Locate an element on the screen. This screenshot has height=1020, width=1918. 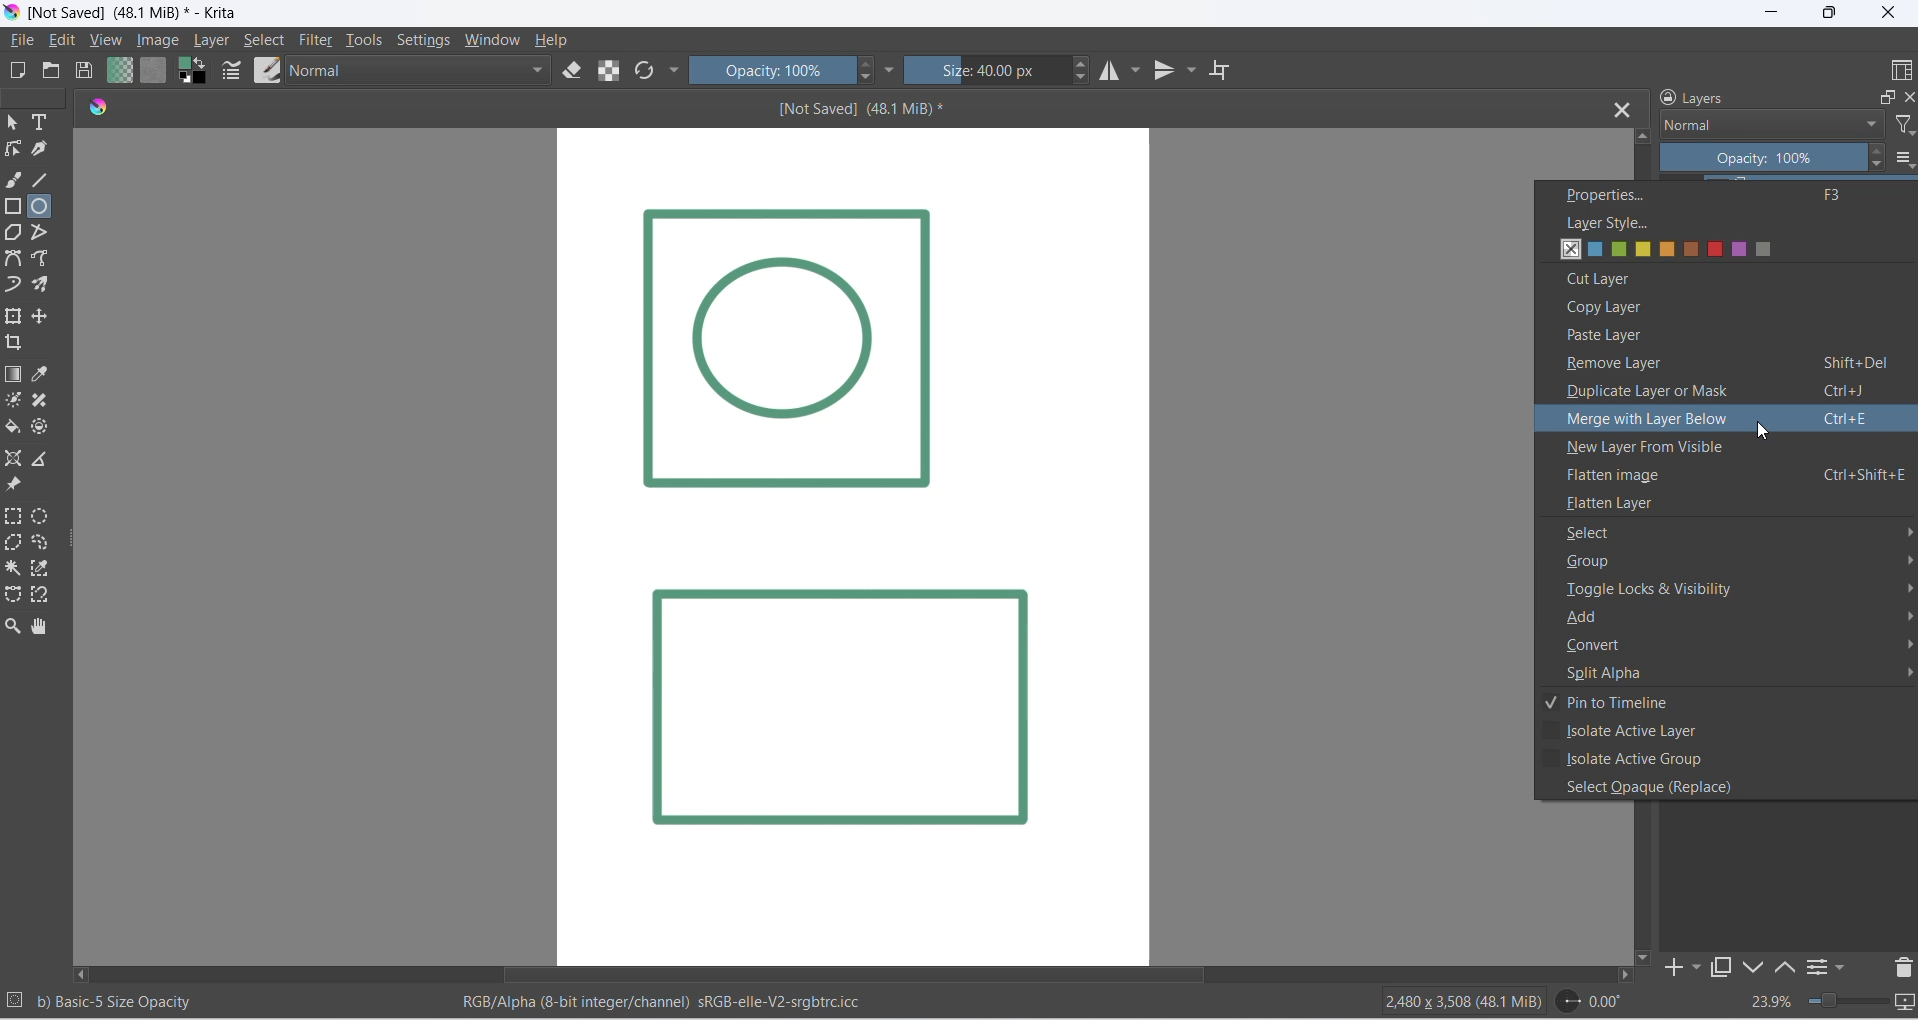
down is located at coordinates (1754, 968).